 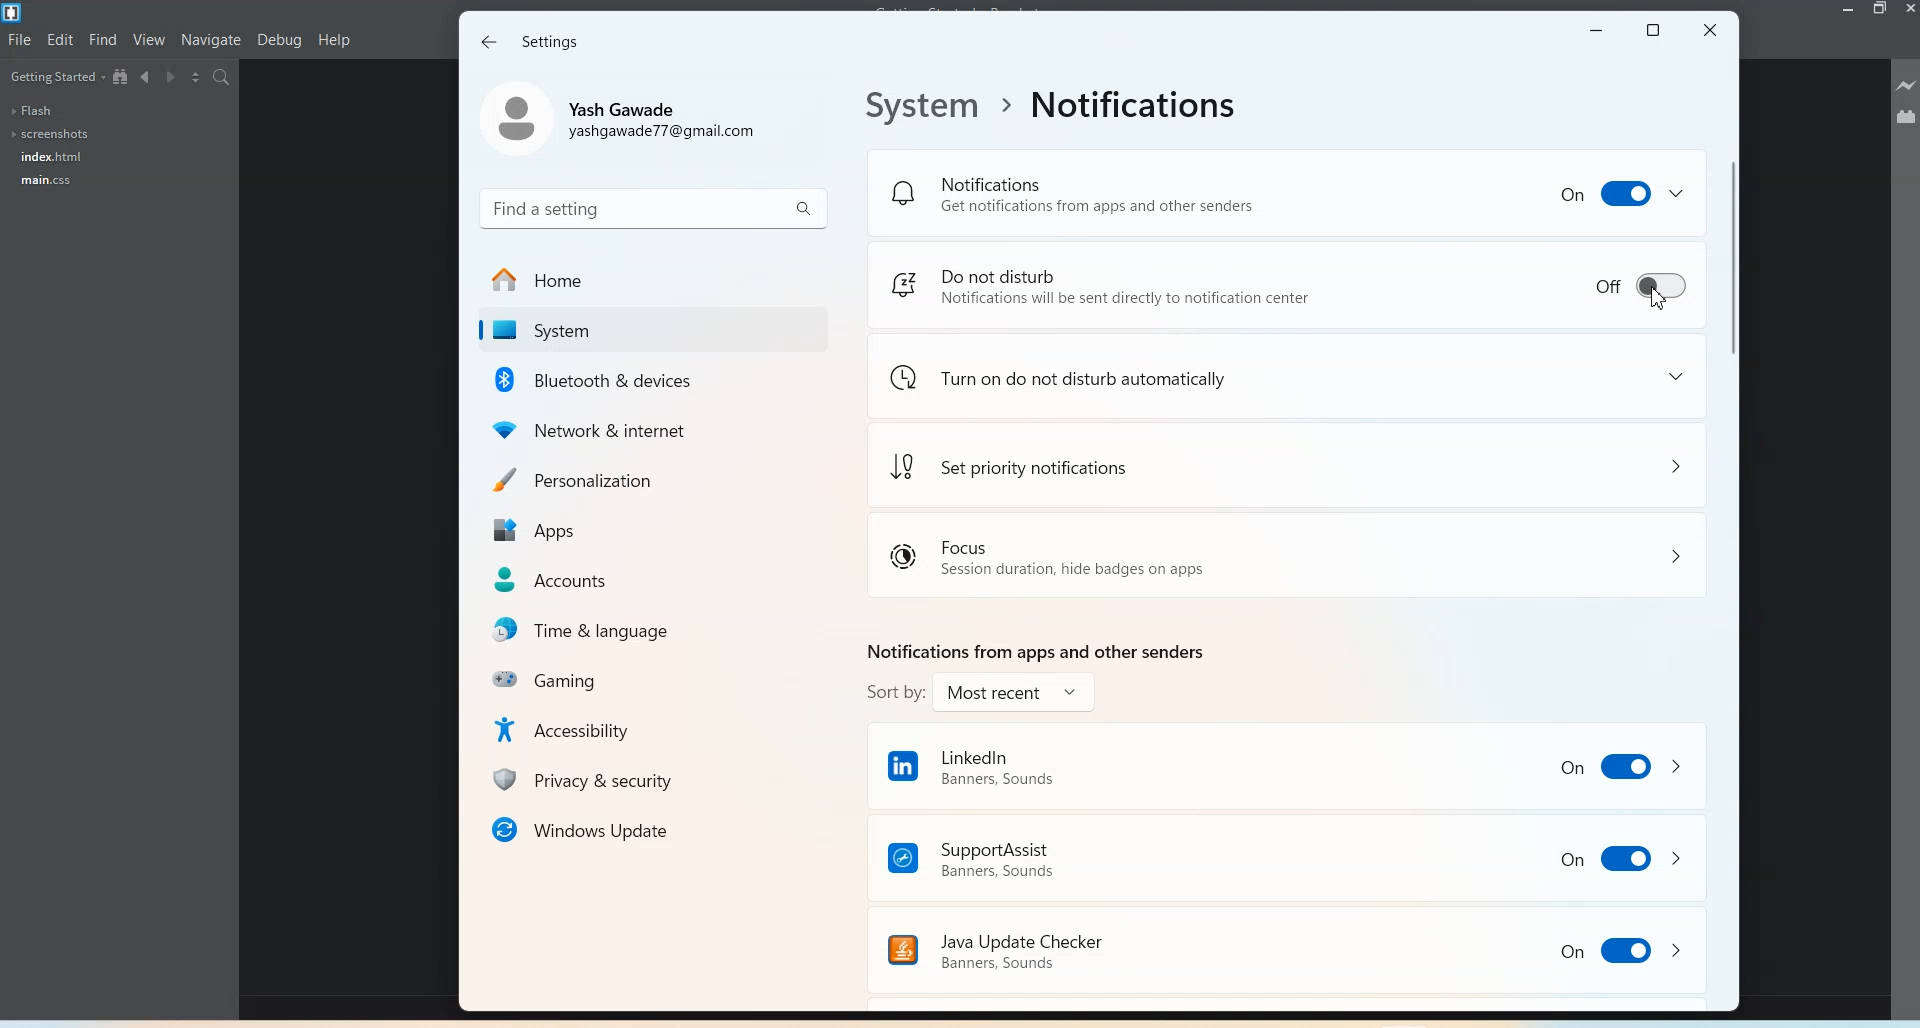 What do you see at coordinates (652, 207) in the screenshot?
I see `Search bar` at bounding box center [652, 207].